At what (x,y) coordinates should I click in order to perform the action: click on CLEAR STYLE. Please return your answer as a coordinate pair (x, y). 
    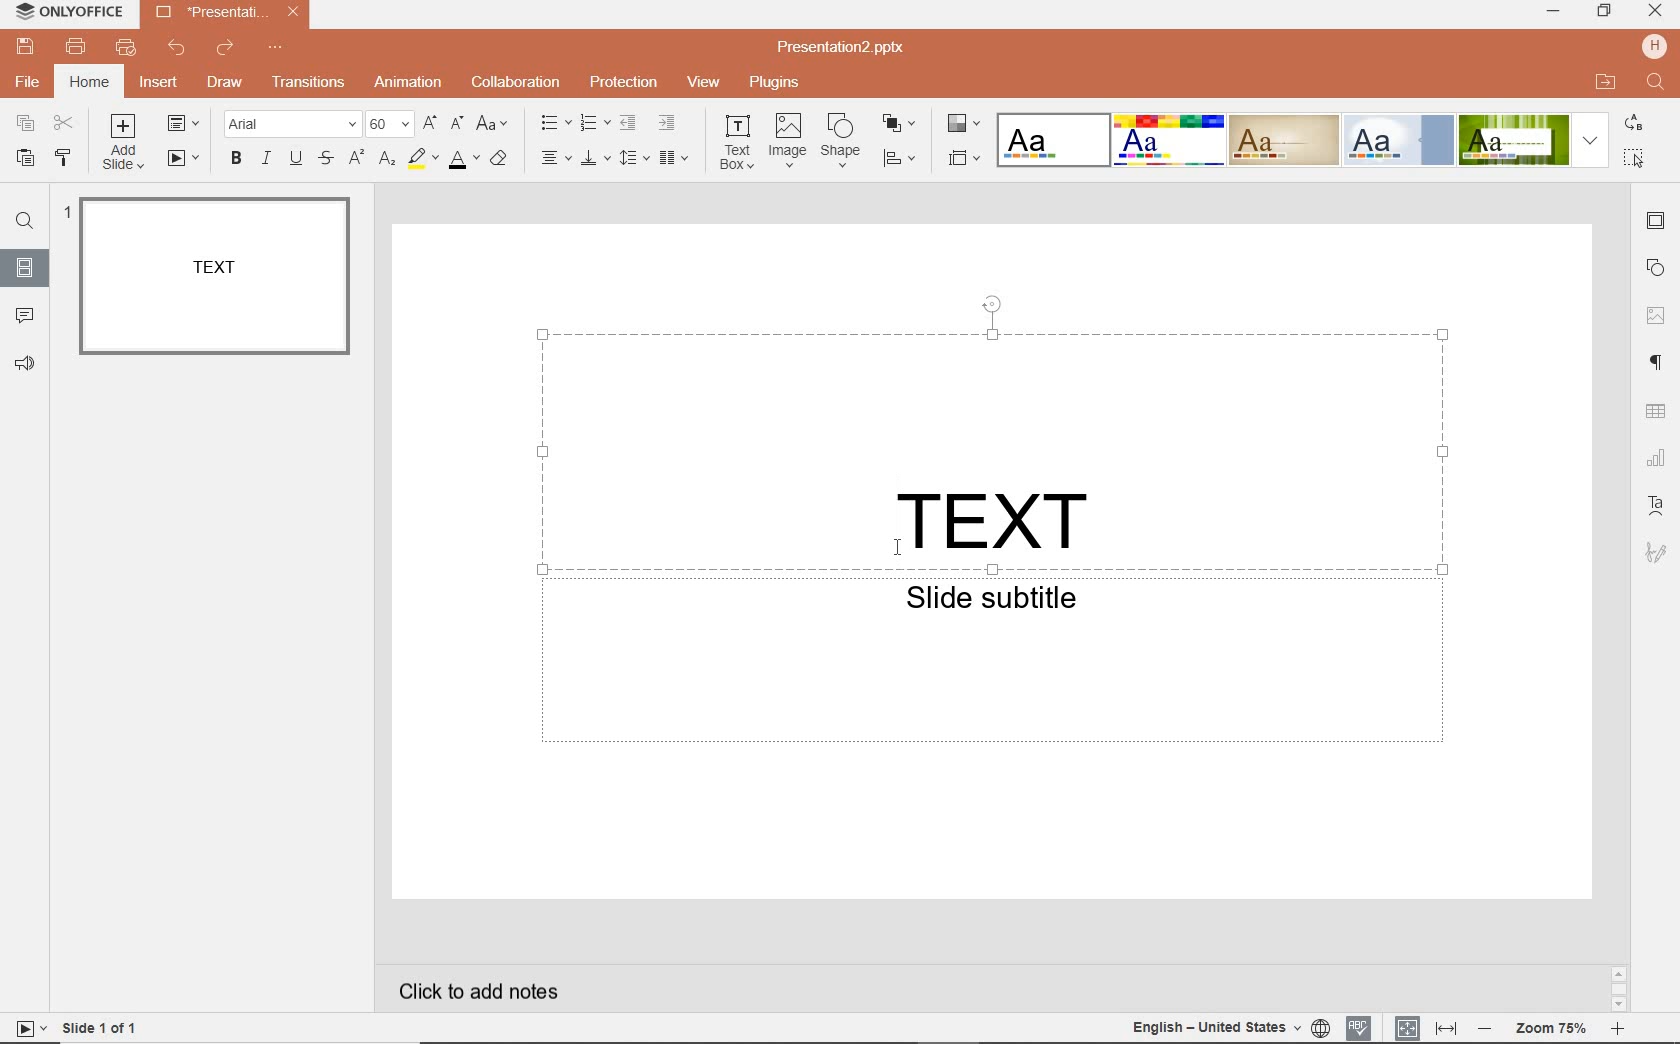
    Looking at the image, I should click on (504, 157).